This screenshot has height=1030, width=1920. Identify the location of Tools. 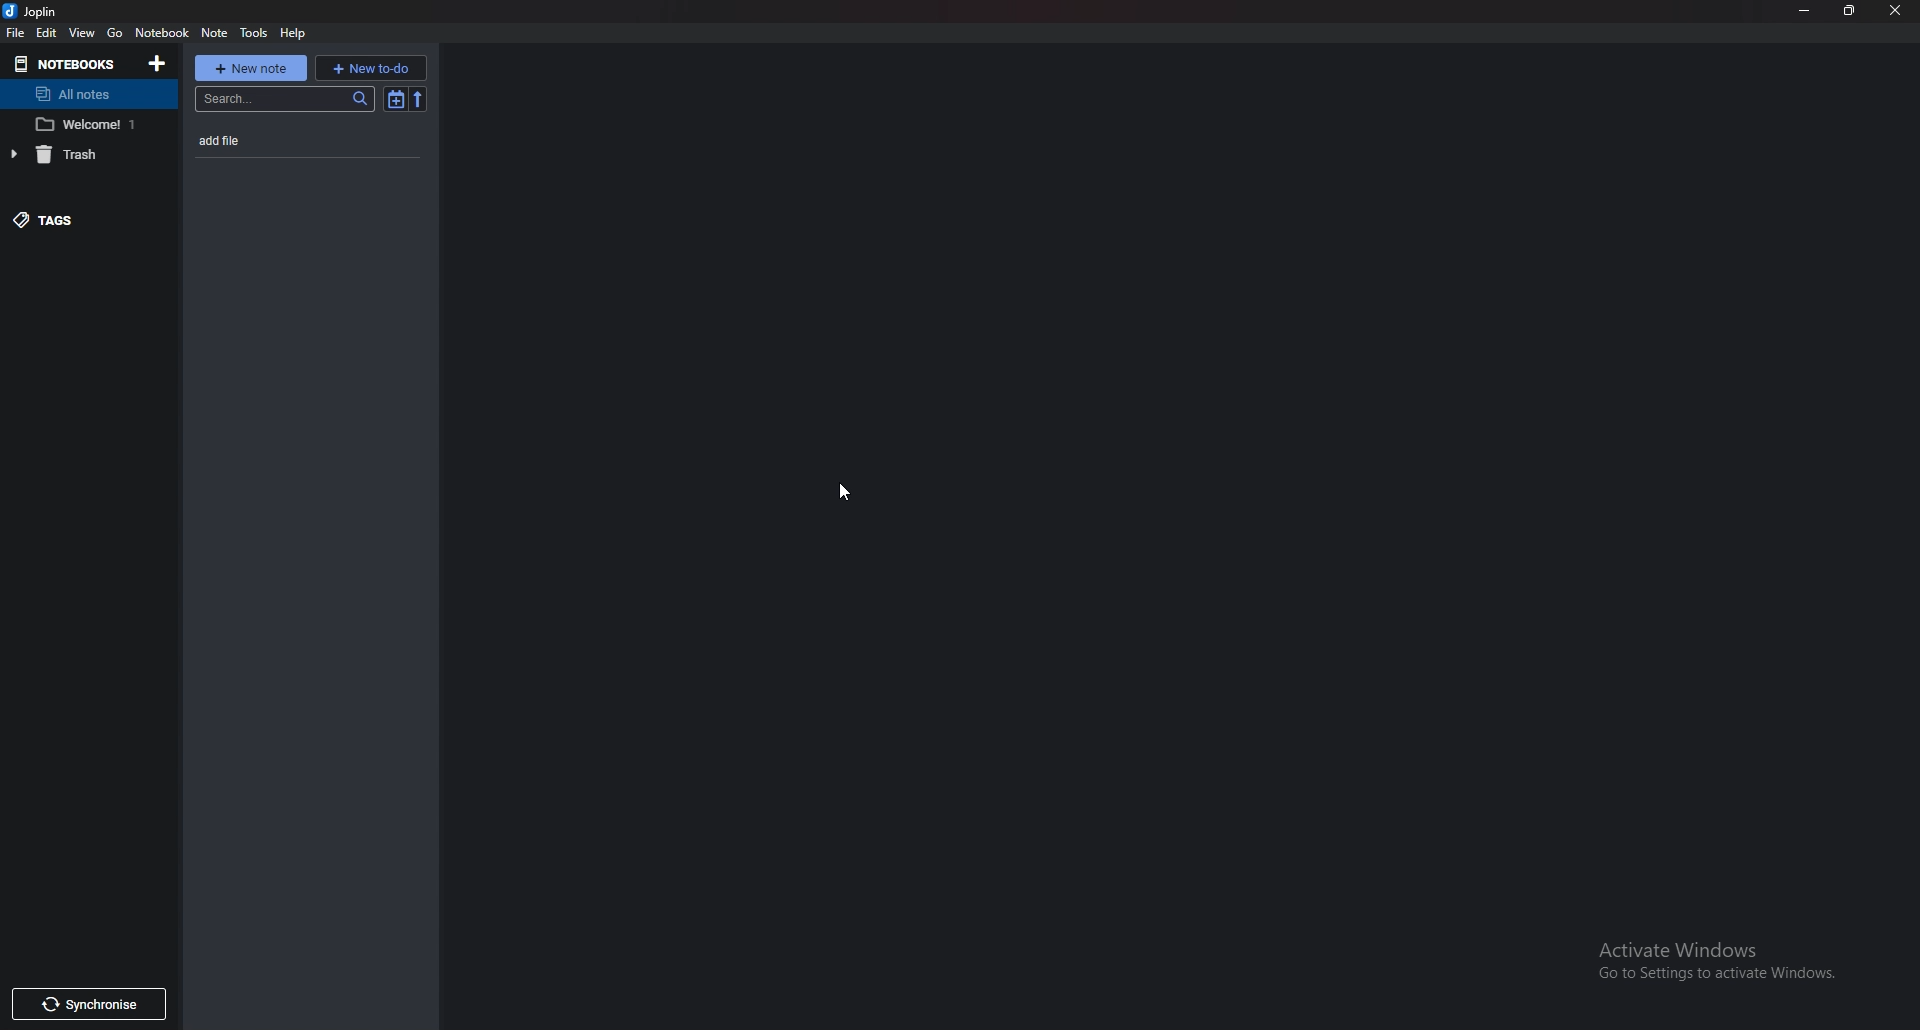
(255, 33).